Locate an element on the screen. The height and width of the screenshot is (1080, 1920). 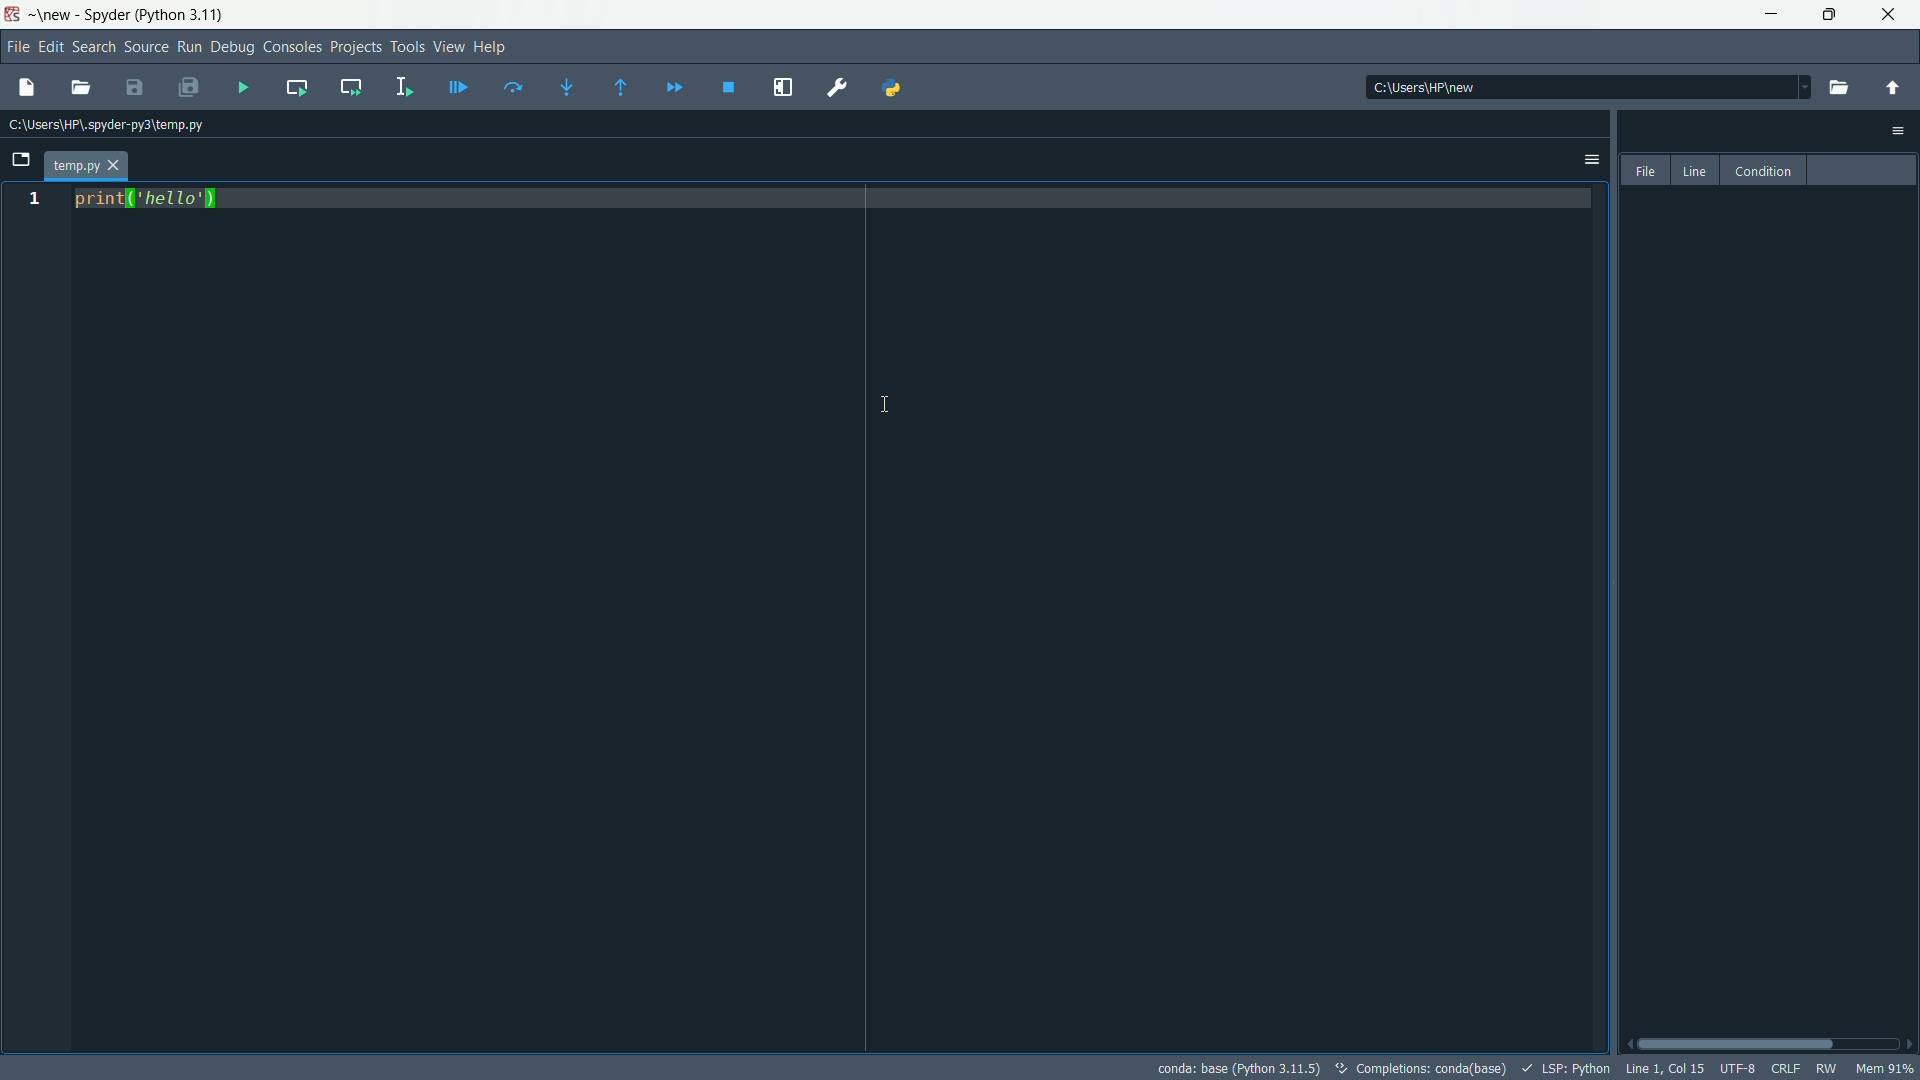
new is located at coordinates (55, 15).